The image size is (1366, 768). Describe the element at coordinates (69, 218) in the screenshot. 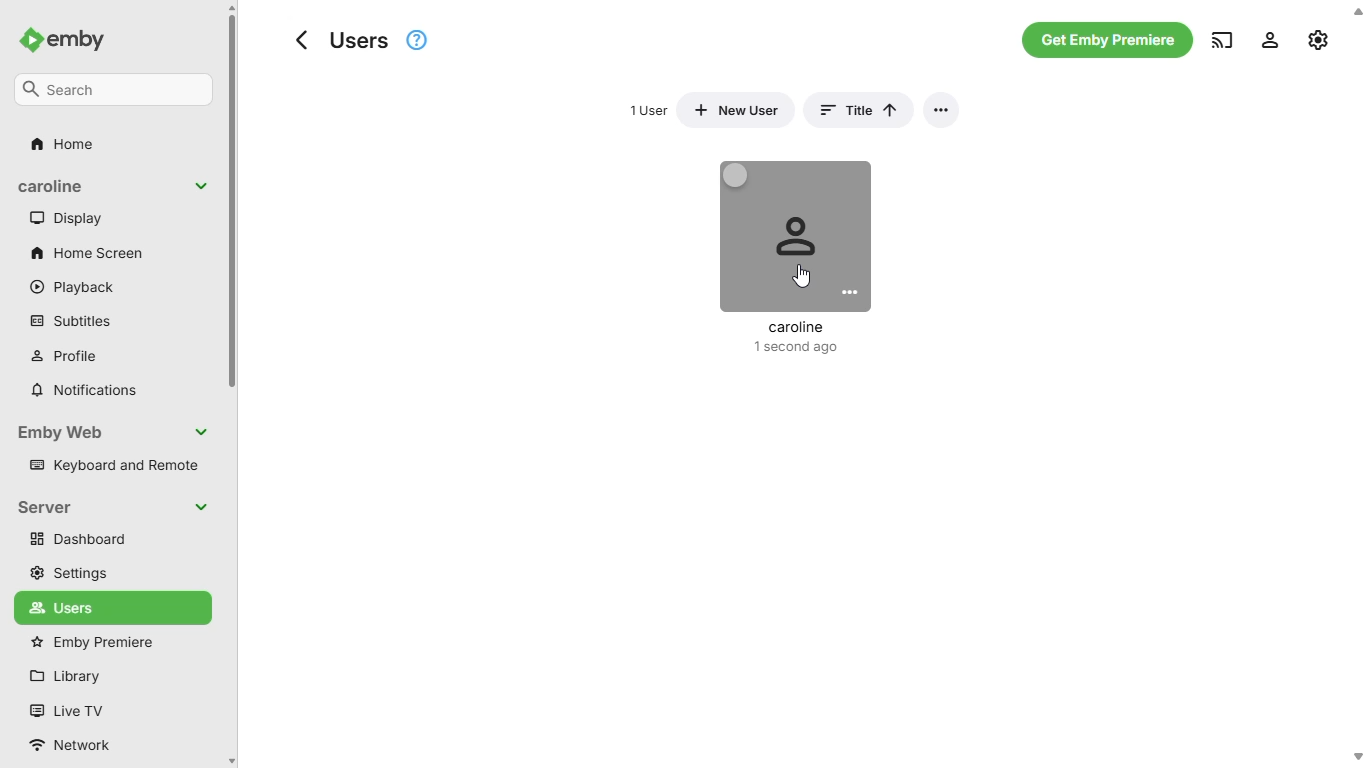

I see `display` at that location.